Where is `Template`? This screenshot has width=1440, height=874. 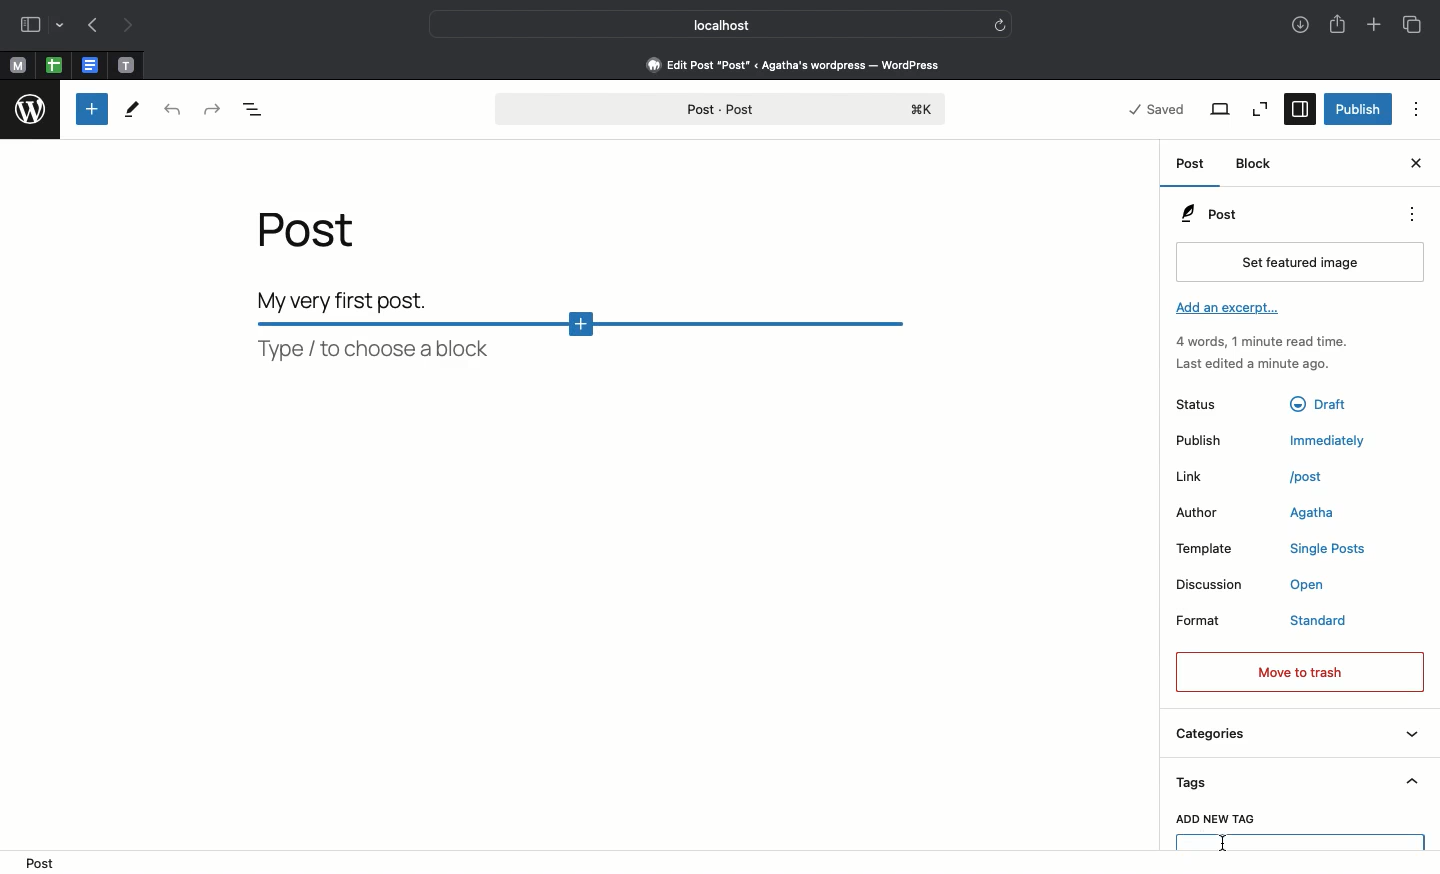
Template is located at coordinates (1209, 548).